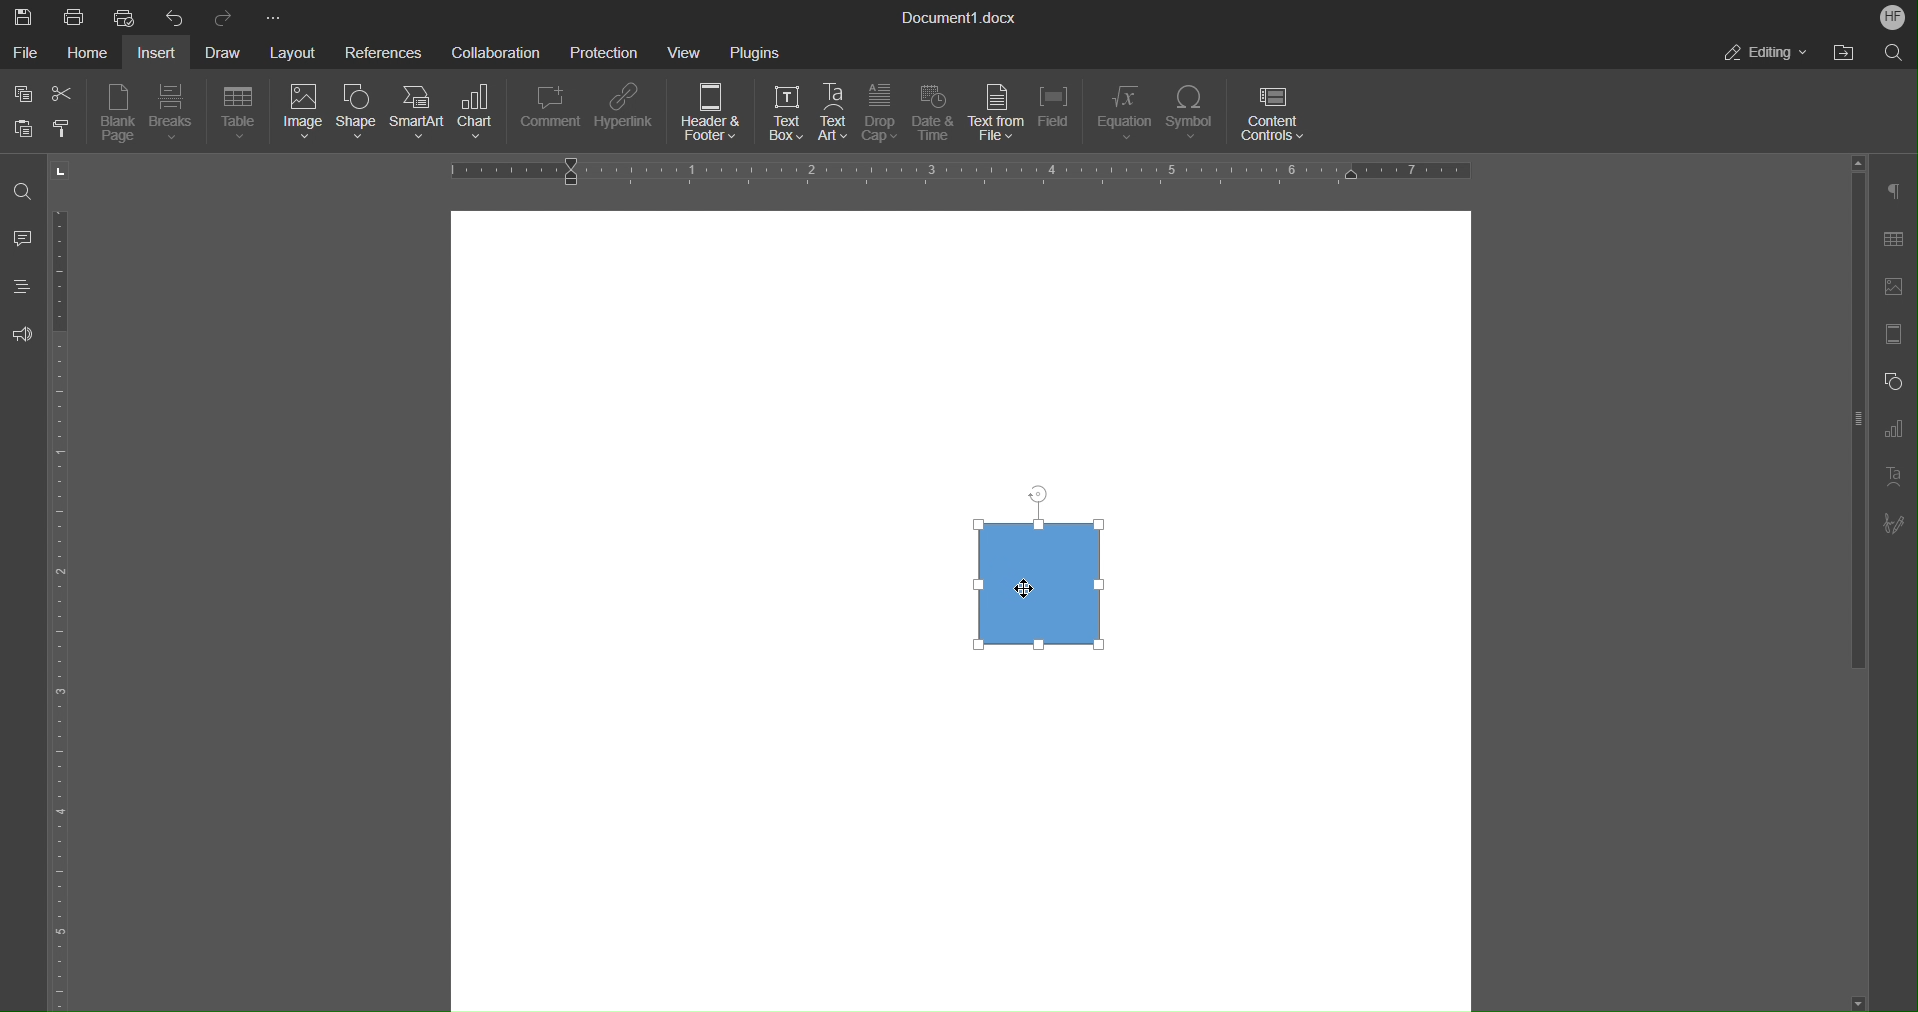  Describe the element at coordinates (228, 51) in the screenshot. I see `Draw` at that location.